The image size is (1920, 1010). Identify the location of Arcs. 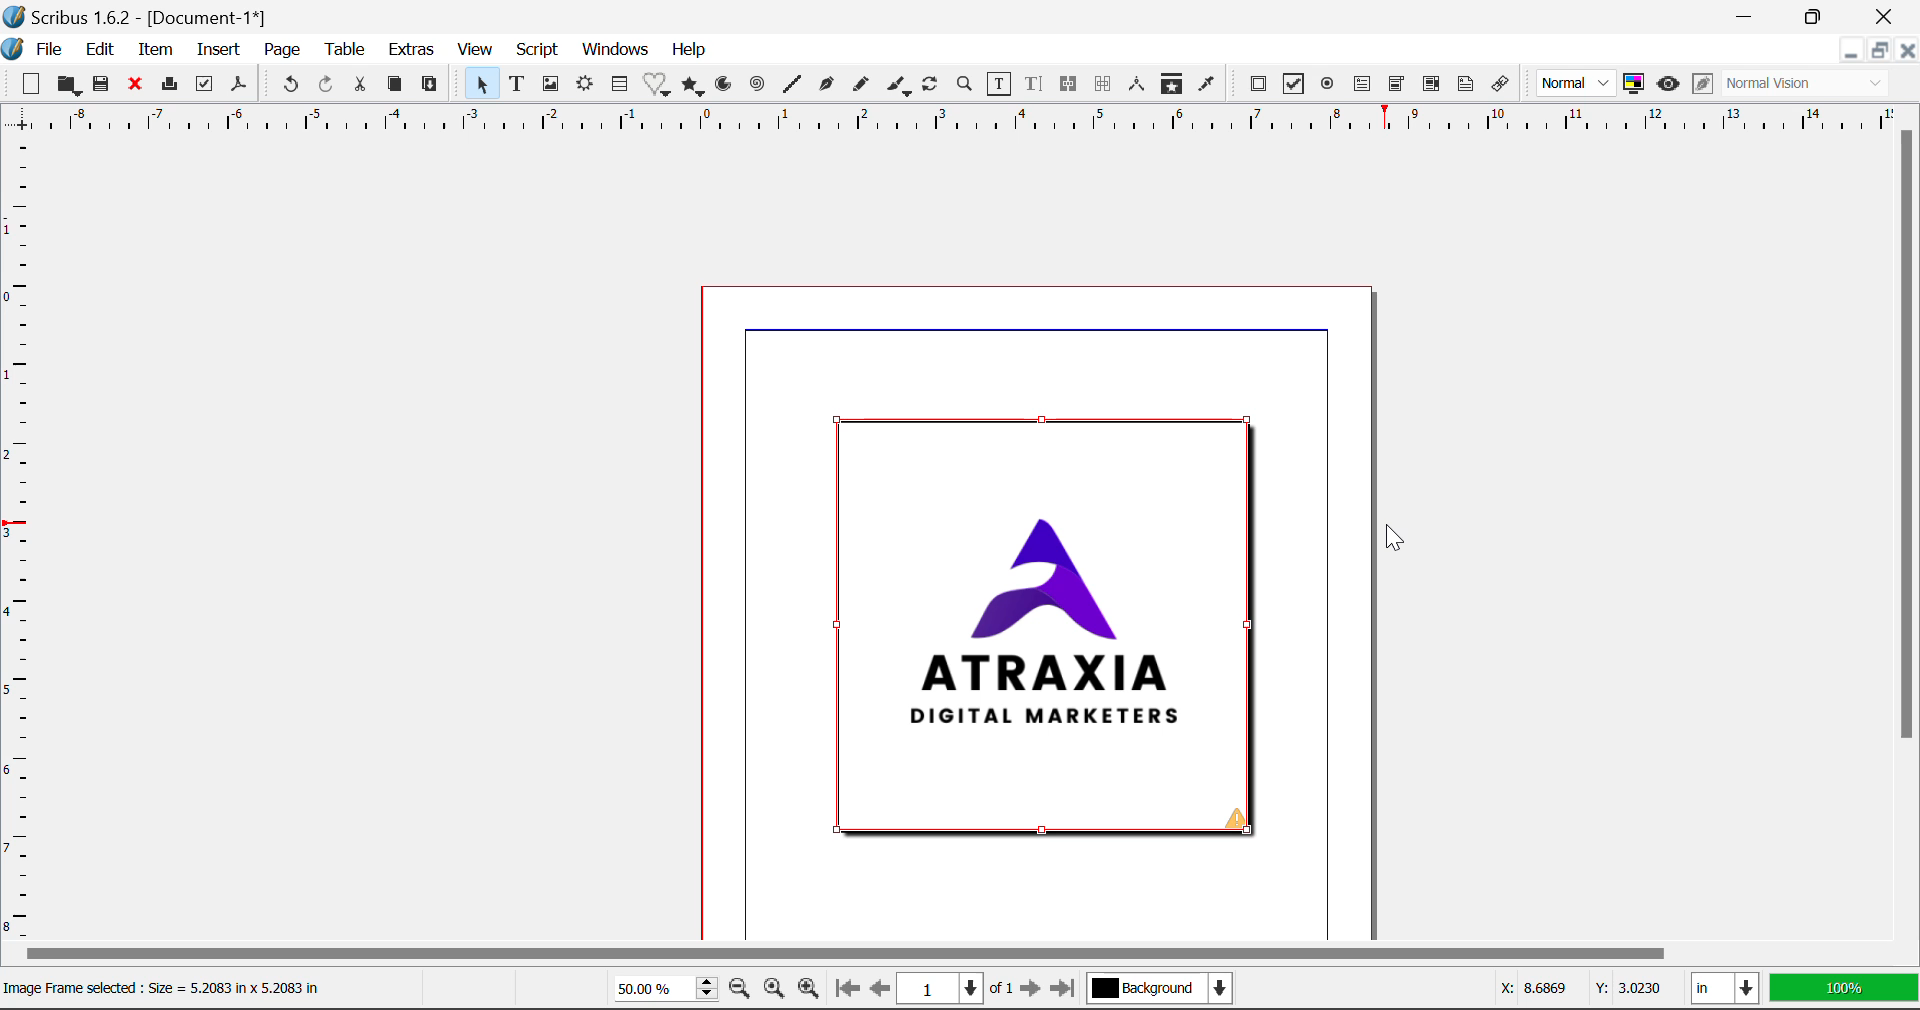
(721, 89).